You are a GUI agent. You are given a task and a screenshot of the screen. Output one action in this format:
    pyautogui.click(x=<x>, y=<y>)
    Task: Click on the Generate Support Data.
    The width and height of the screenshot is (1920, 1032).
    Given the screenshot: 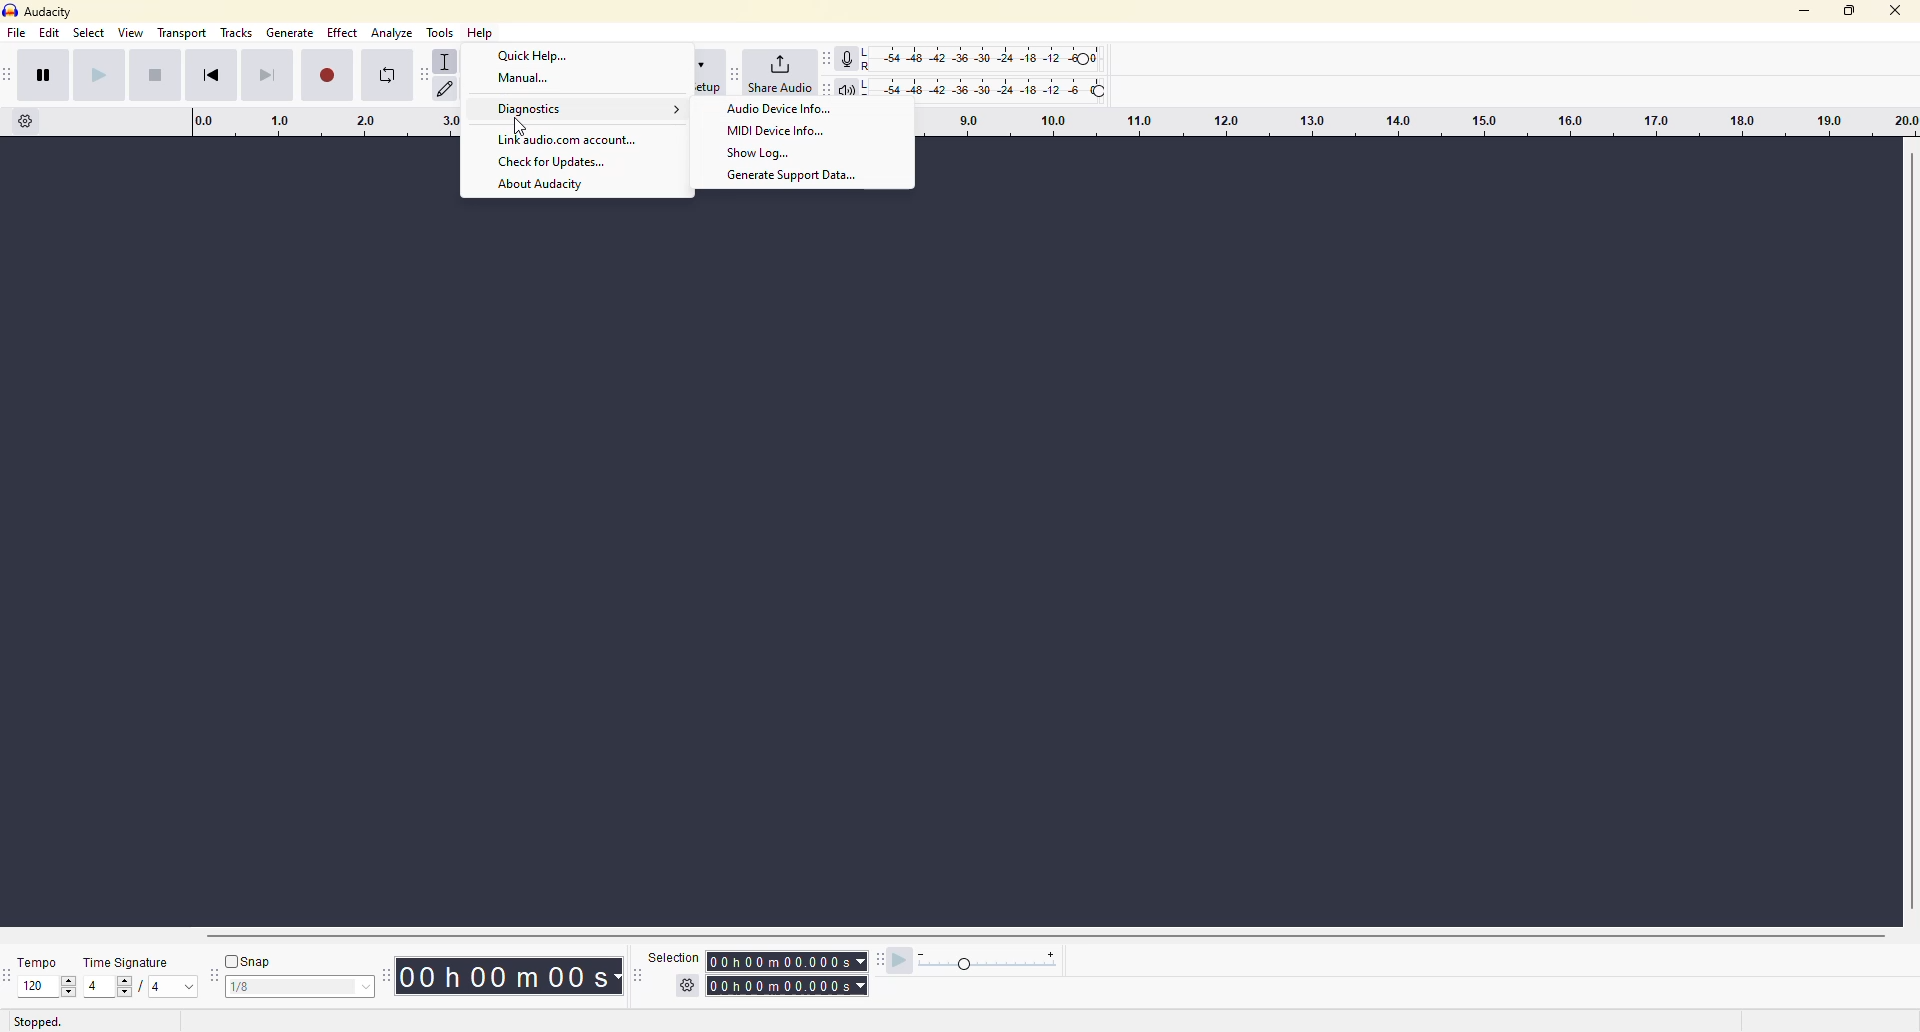 What is the action you would take?
    pyautogui.click(x=801, y=177)
    